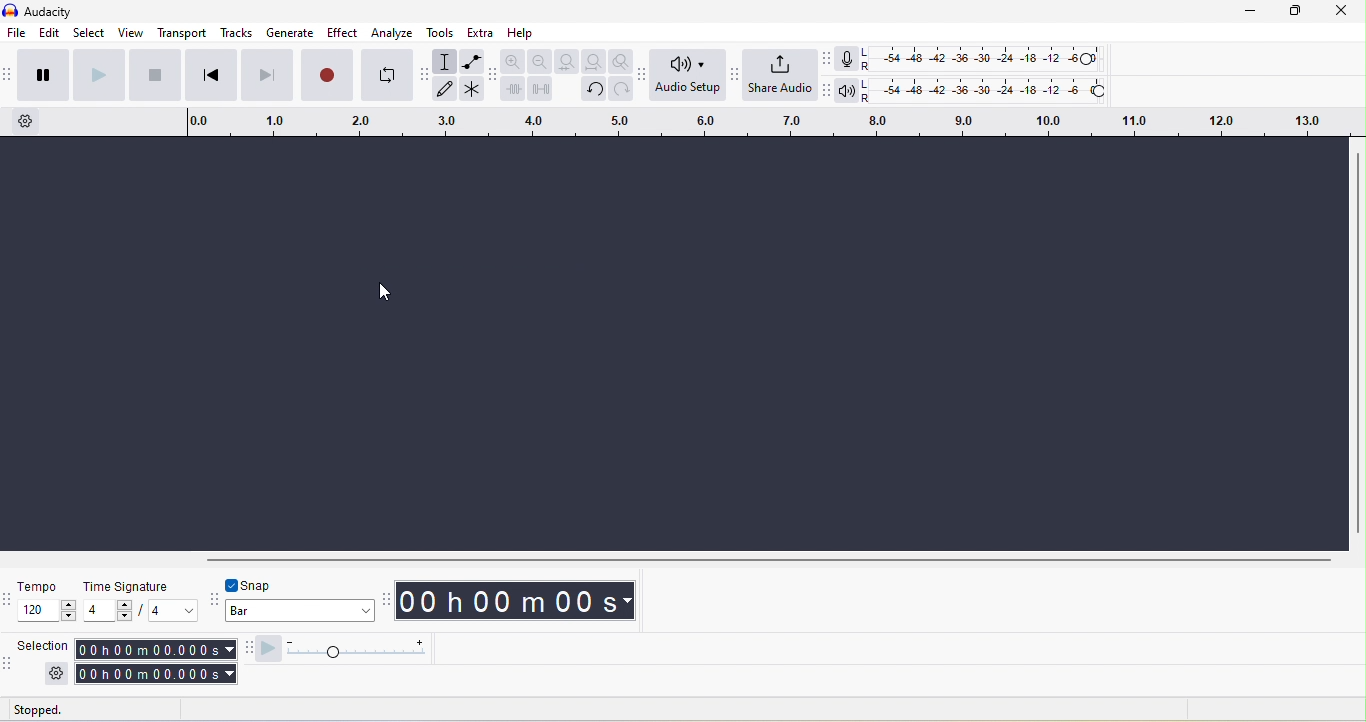  What do you see at coordinates (100, 76) in the screenshot?
I see `play` at bounding box center [100, 76].